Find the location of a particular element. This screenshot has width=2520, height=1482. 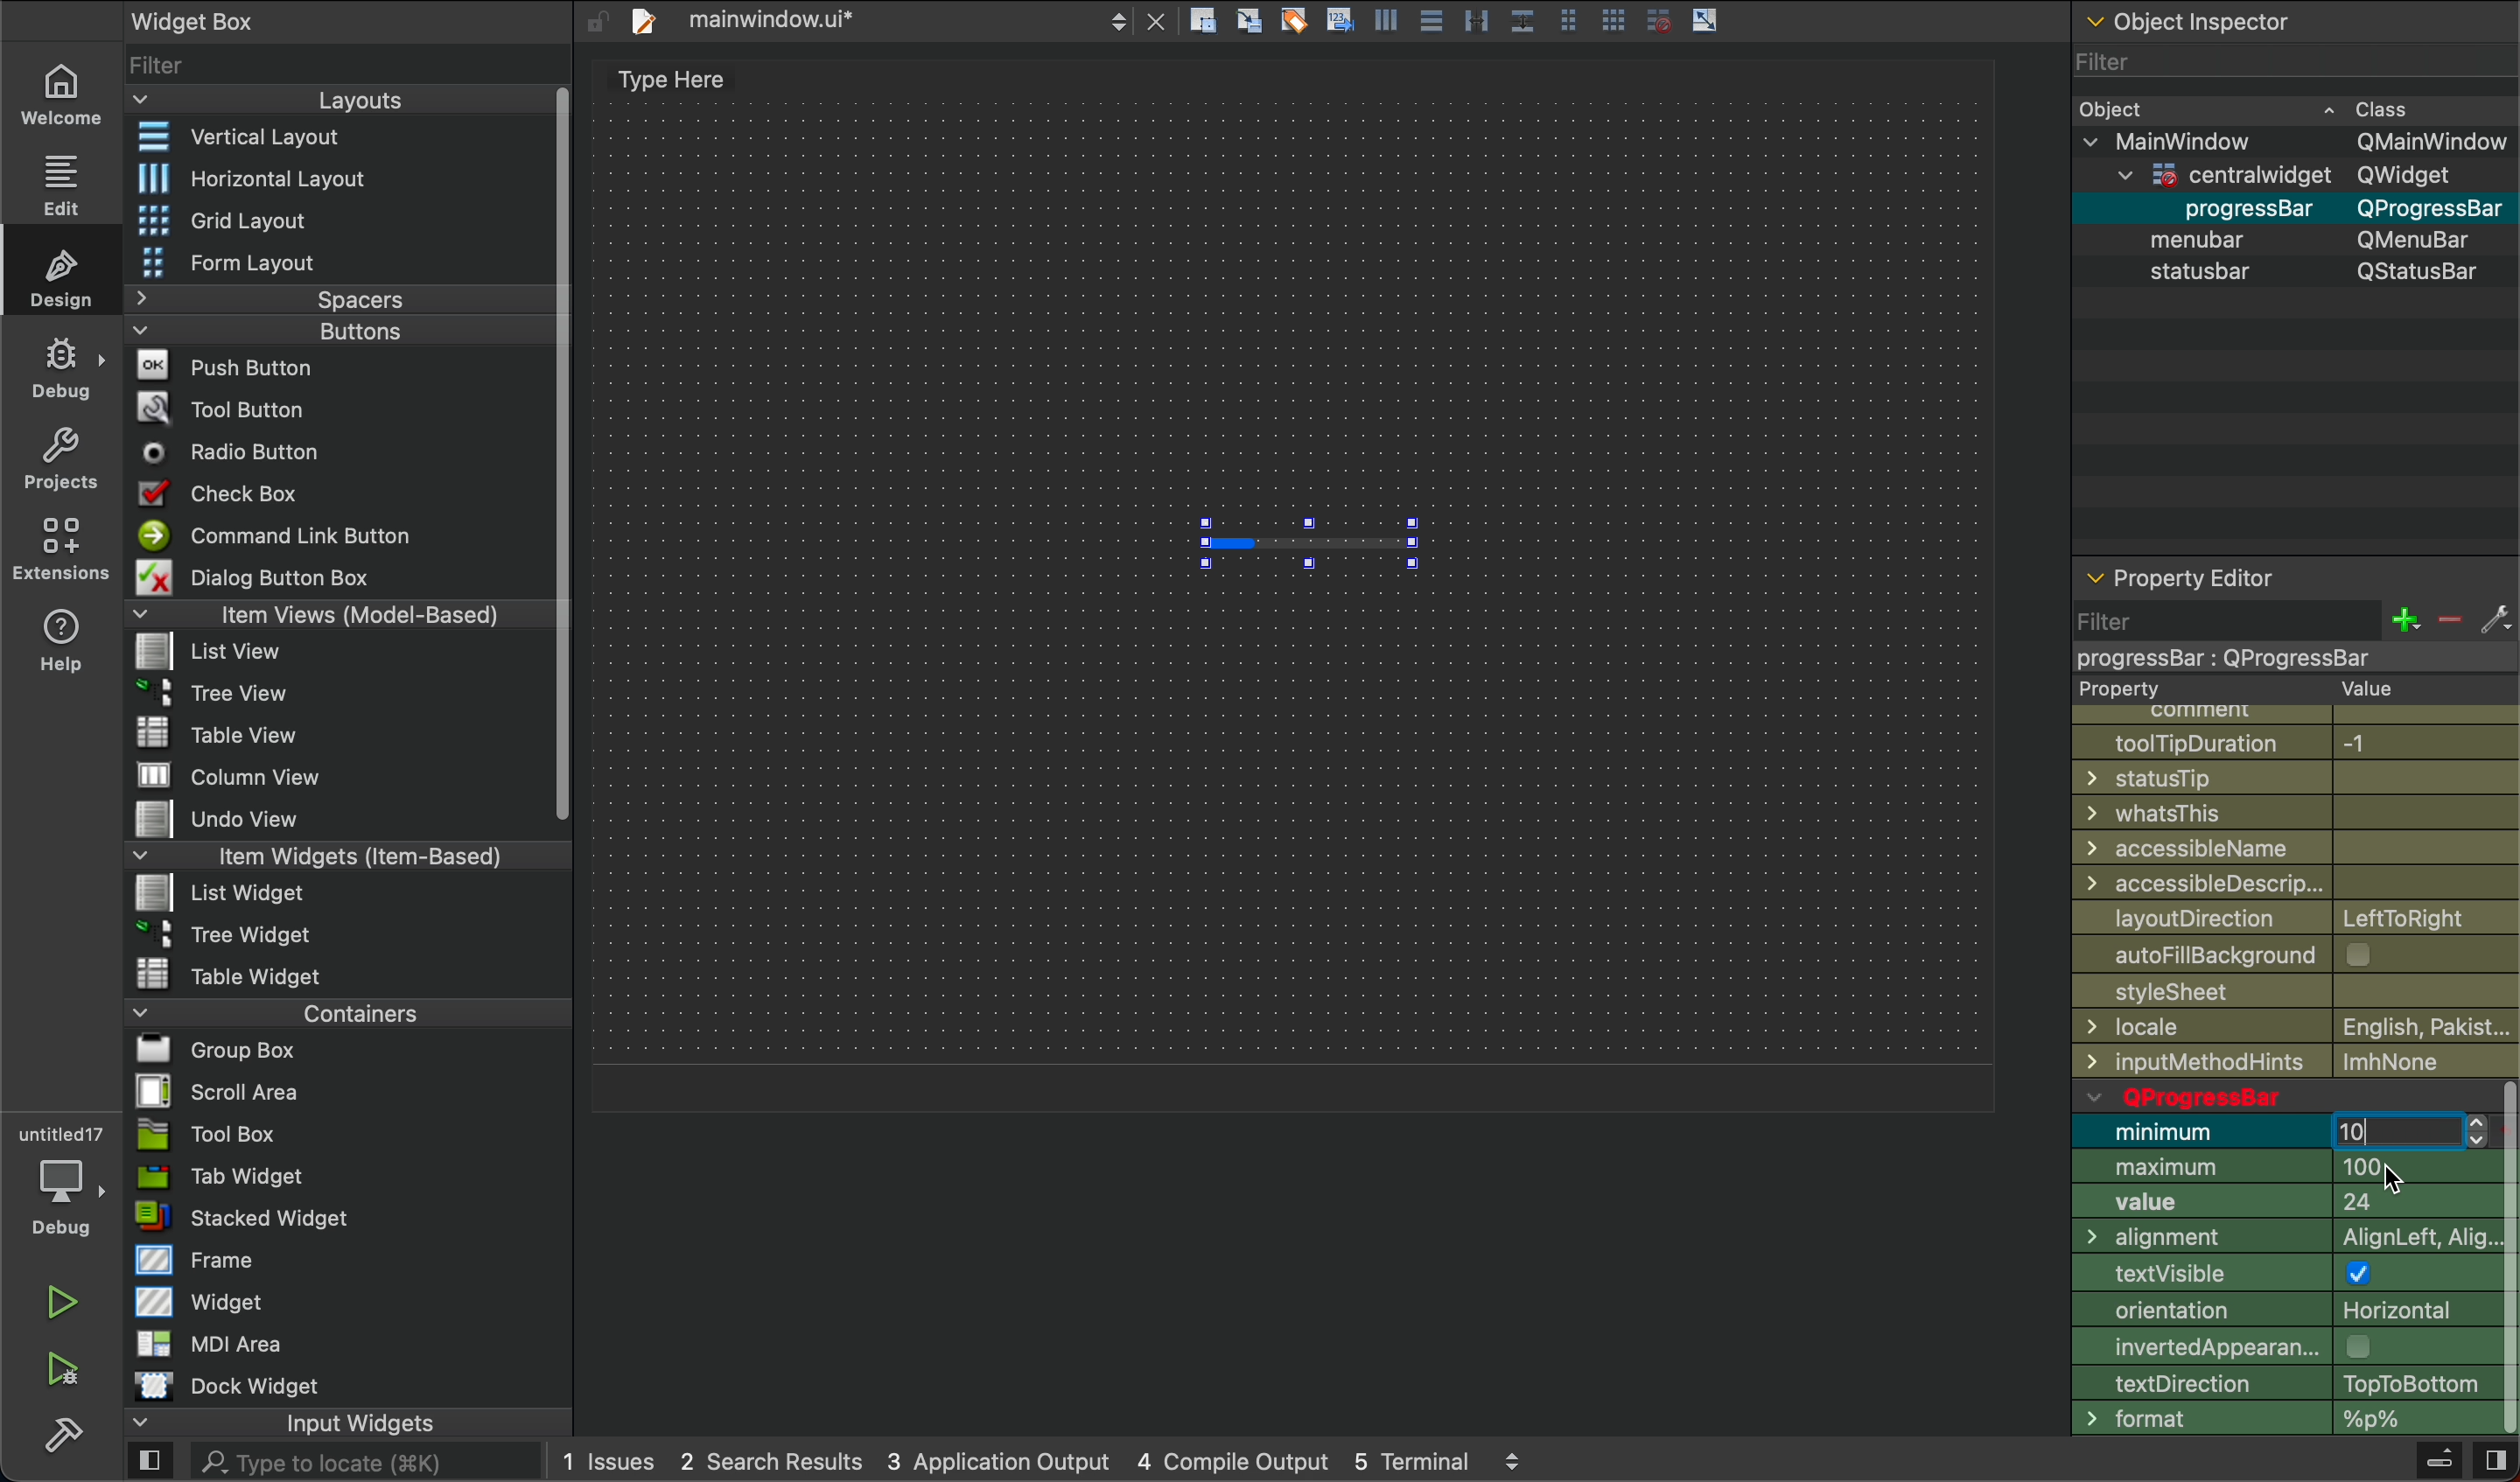

extension is located at coordinates (62, 547).